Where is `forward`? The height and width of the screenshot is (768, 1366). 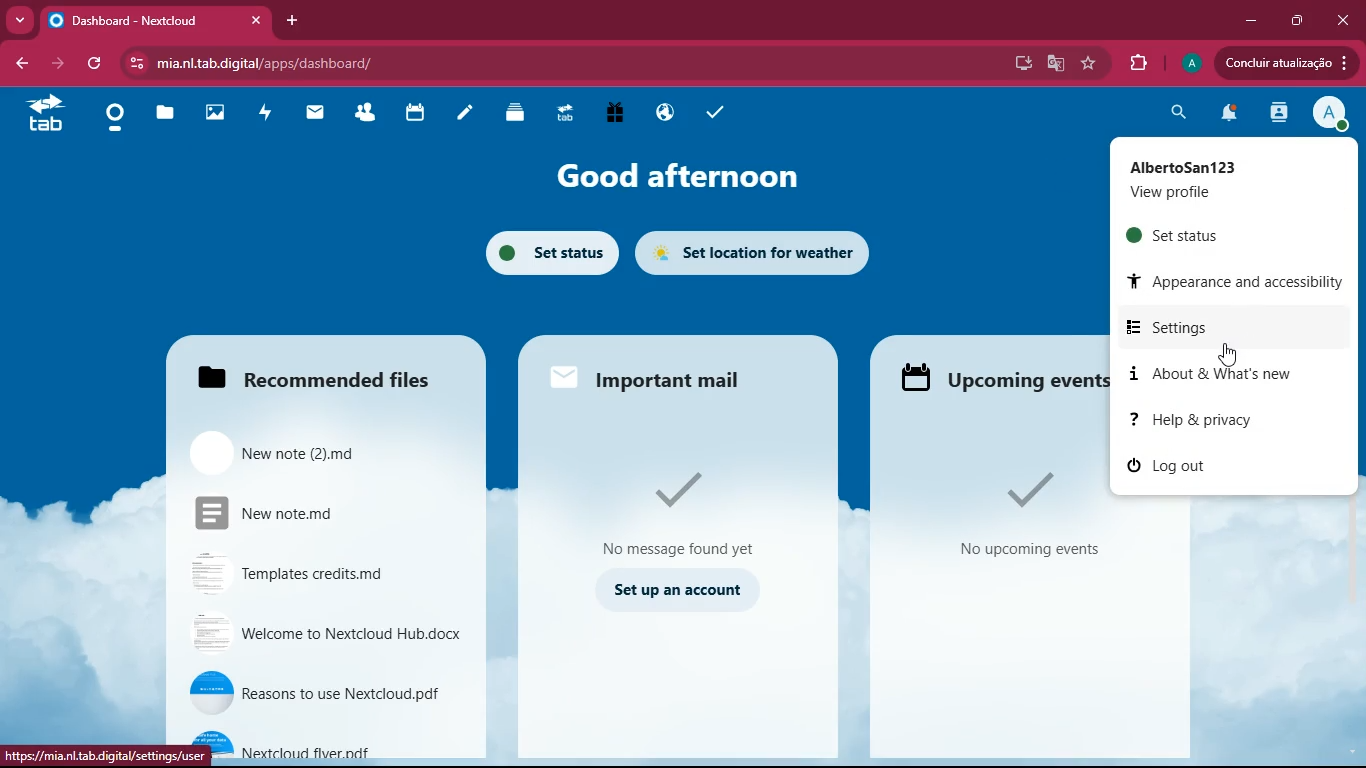 forward is located at coordinates (61, 65).